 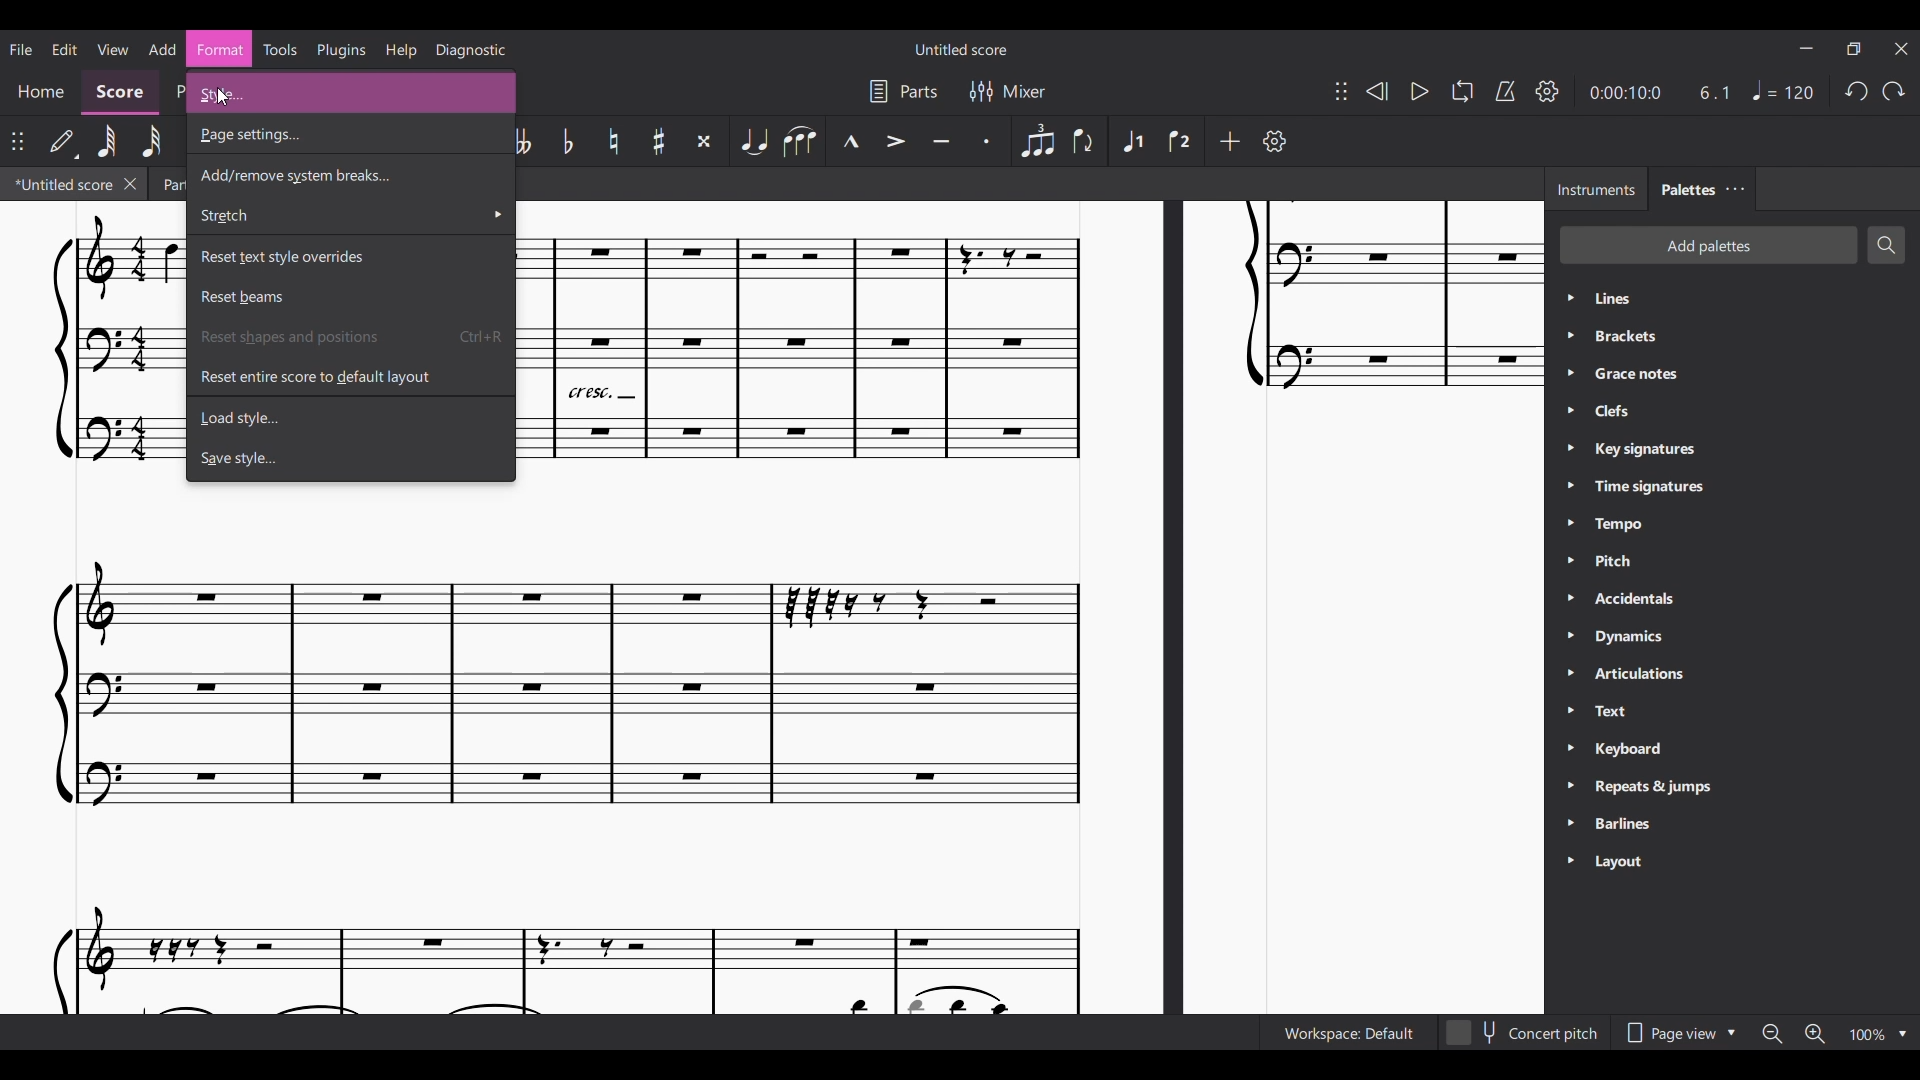 I want to click on Help menu, so click(x=401, y=50).